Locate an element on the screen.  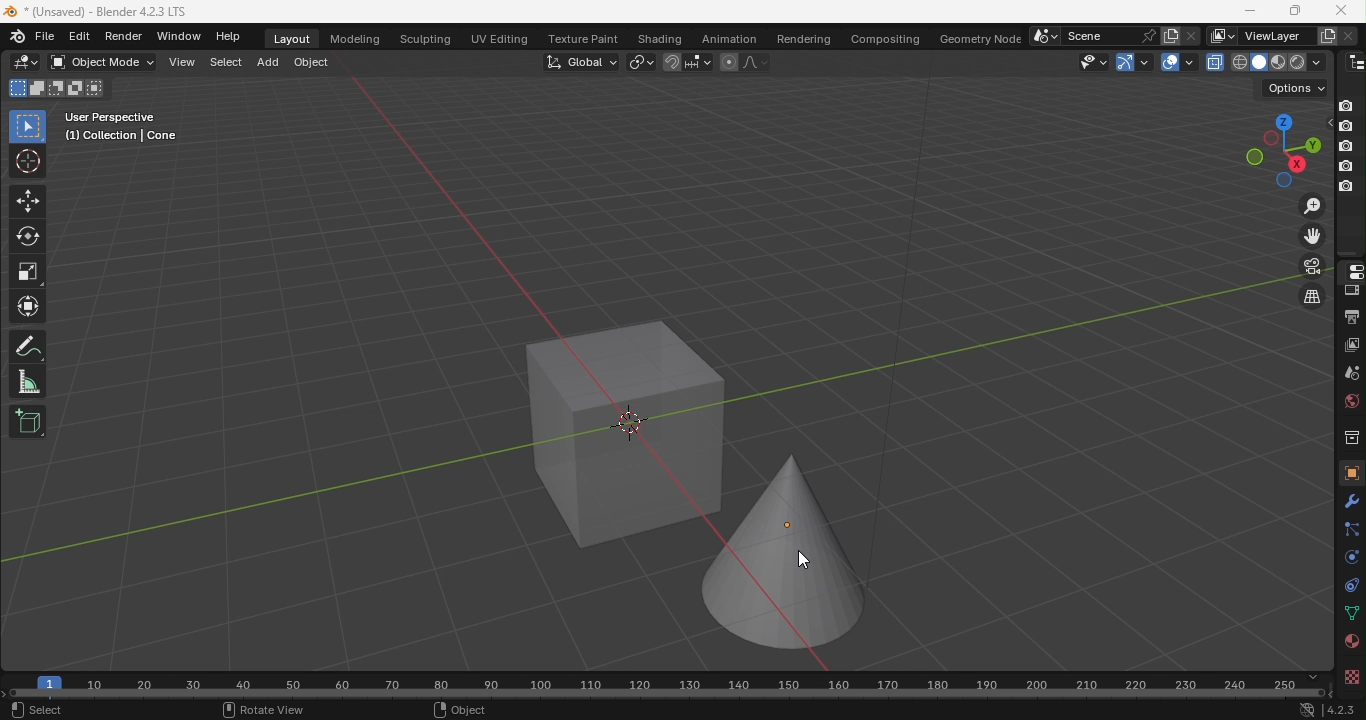
viewpoint shader: Material view is located at coordinates (1277, 61).